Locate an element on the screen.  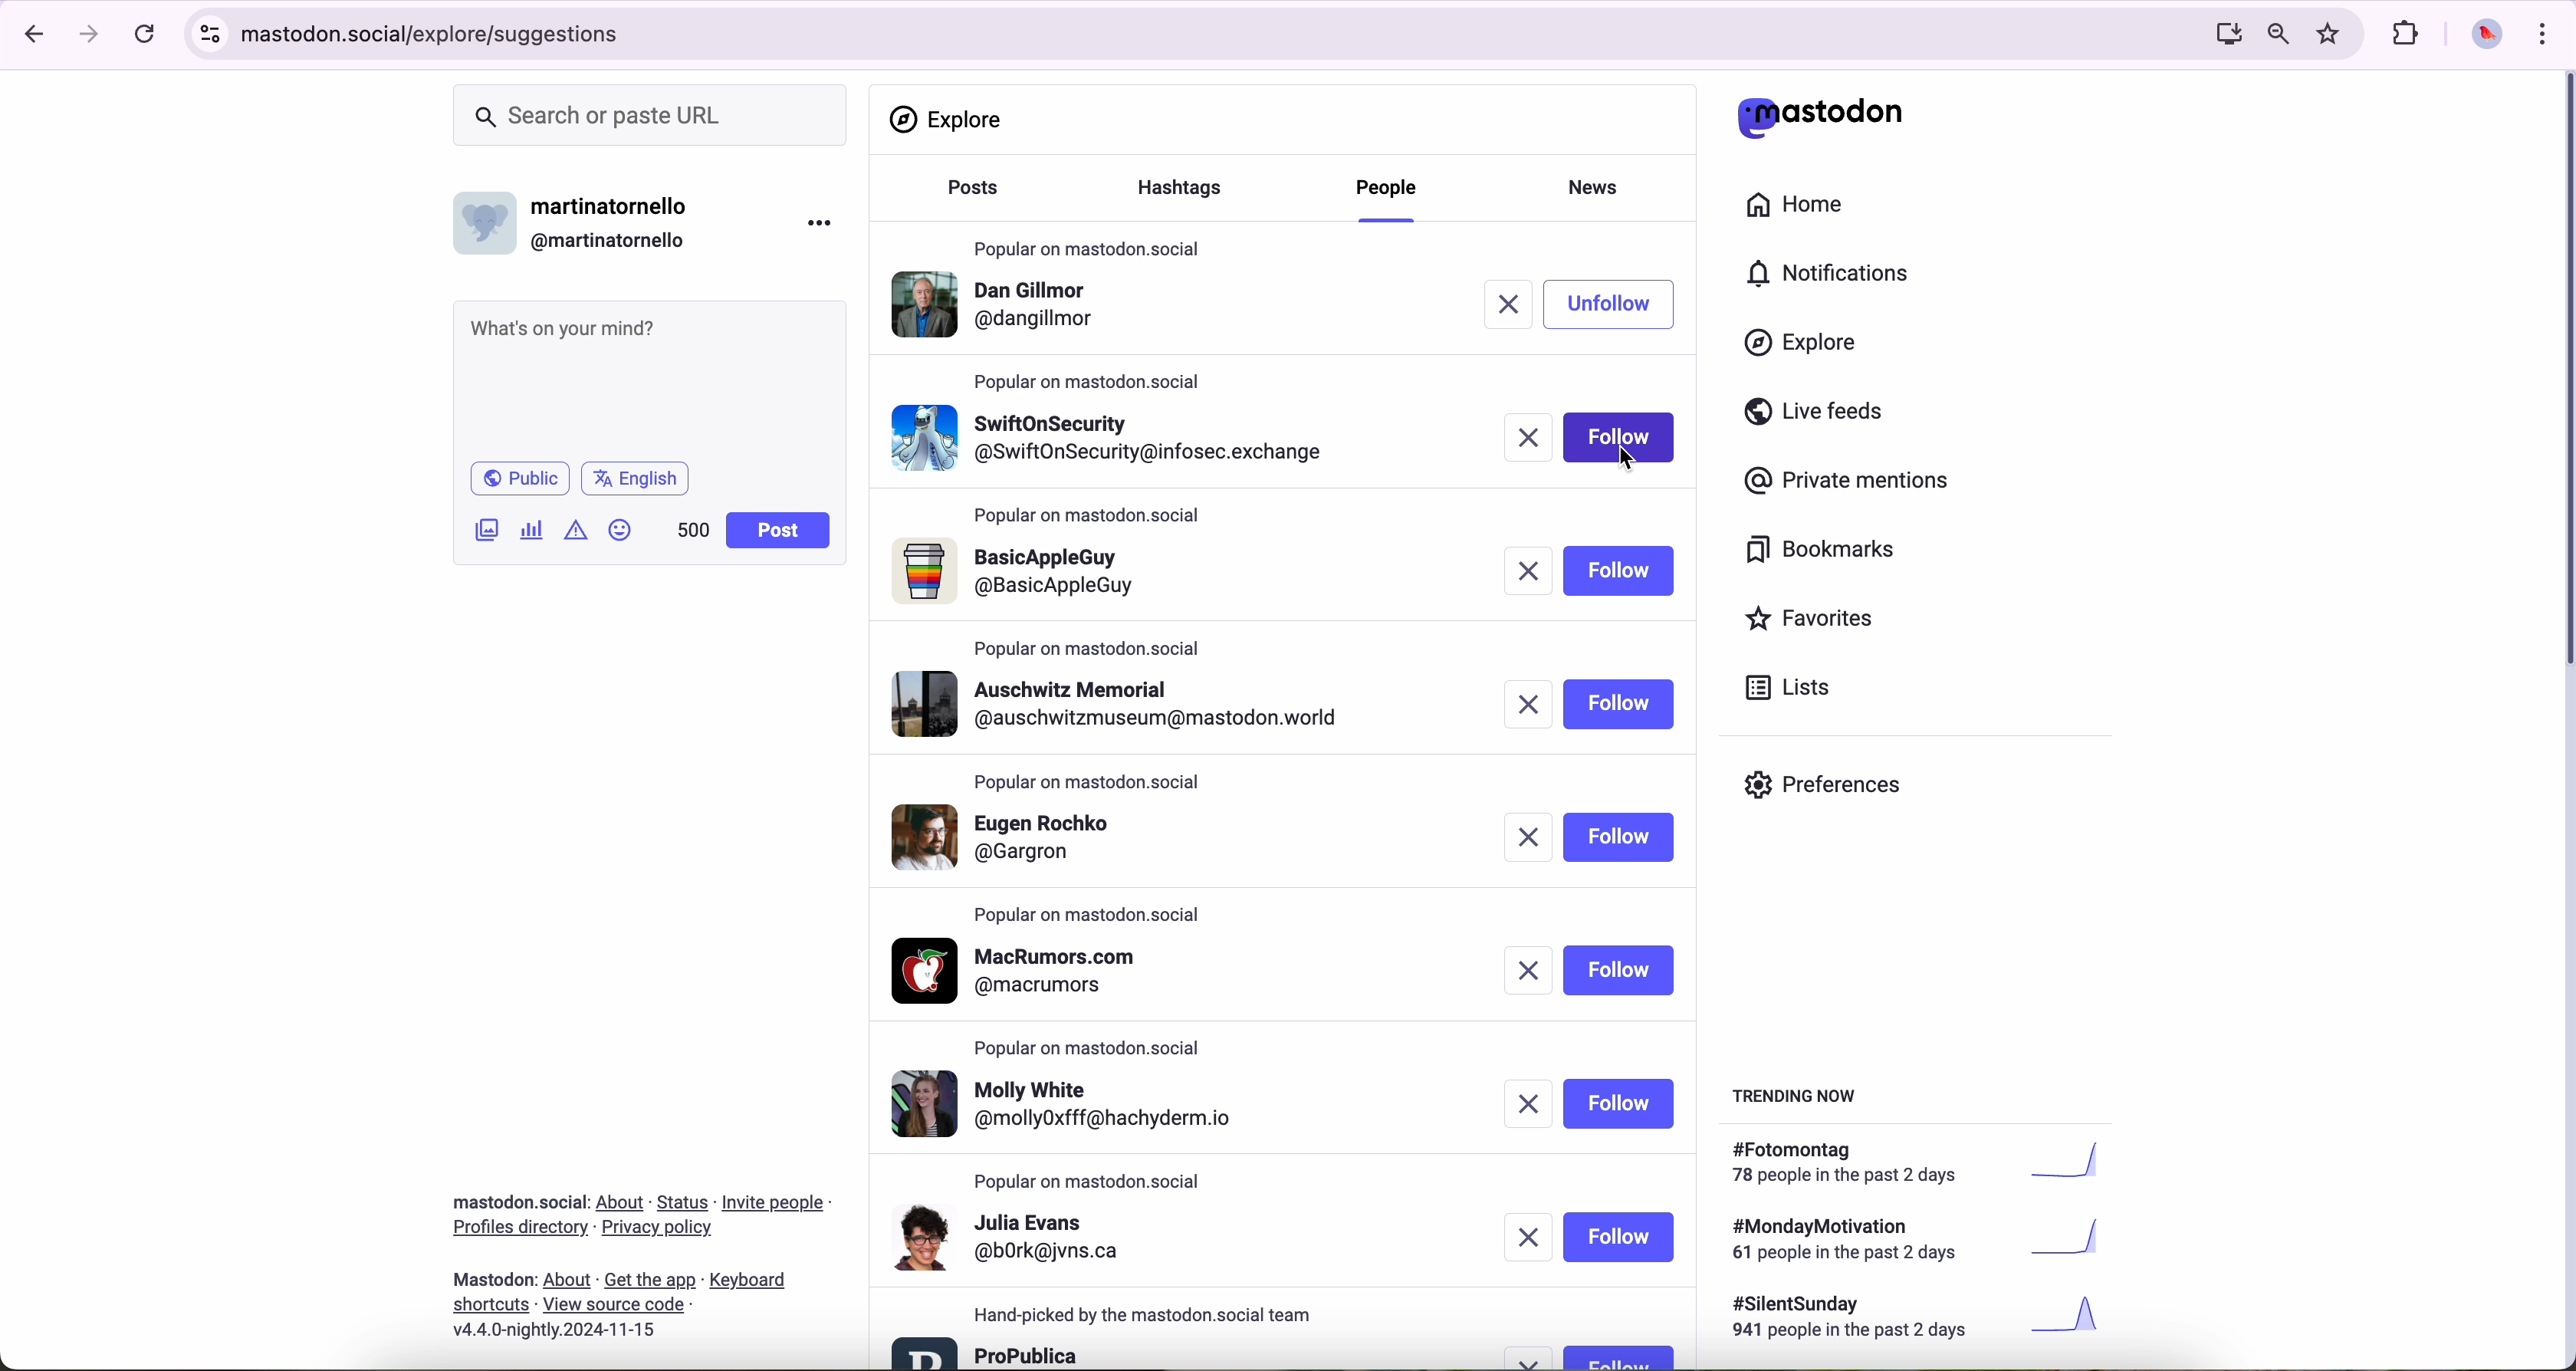
explore section is located at coordinates (950, 119).